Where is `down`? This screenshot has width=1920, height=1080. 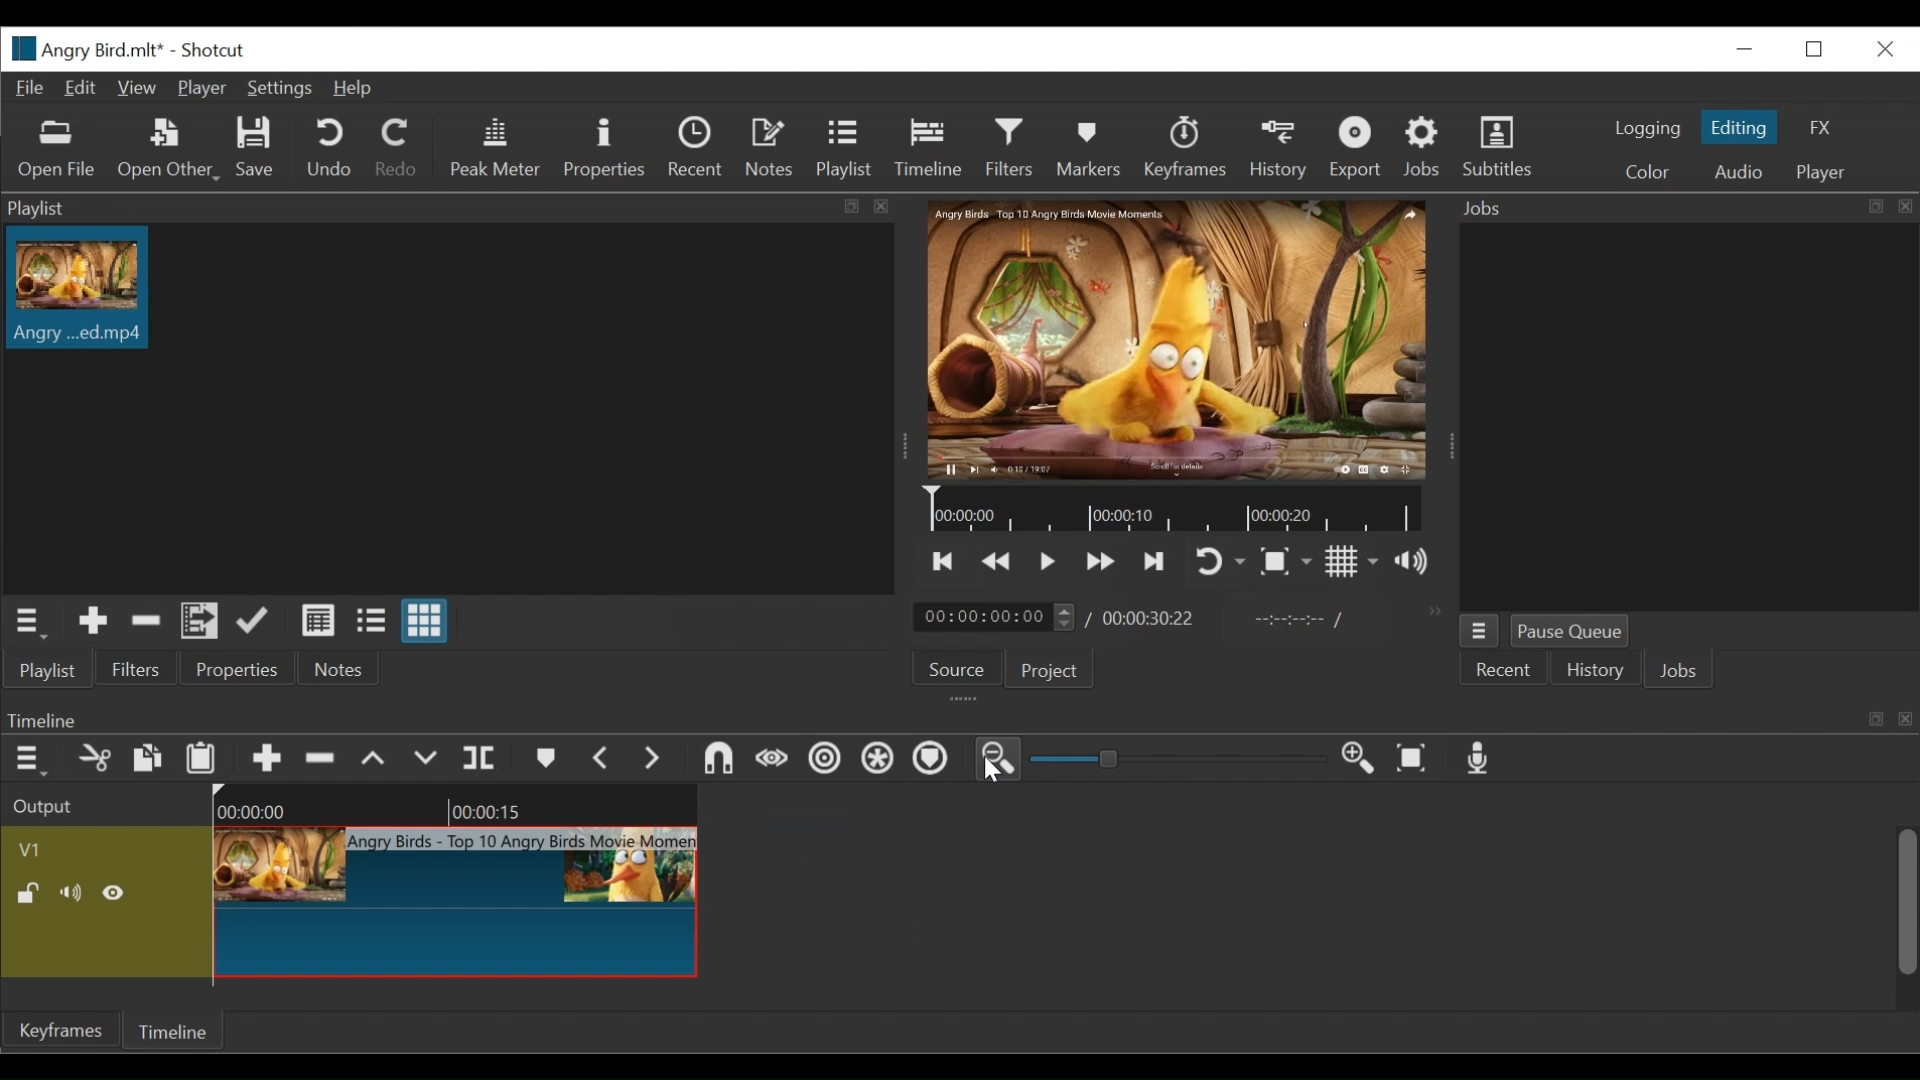
down is located at coordinates (432, 759).